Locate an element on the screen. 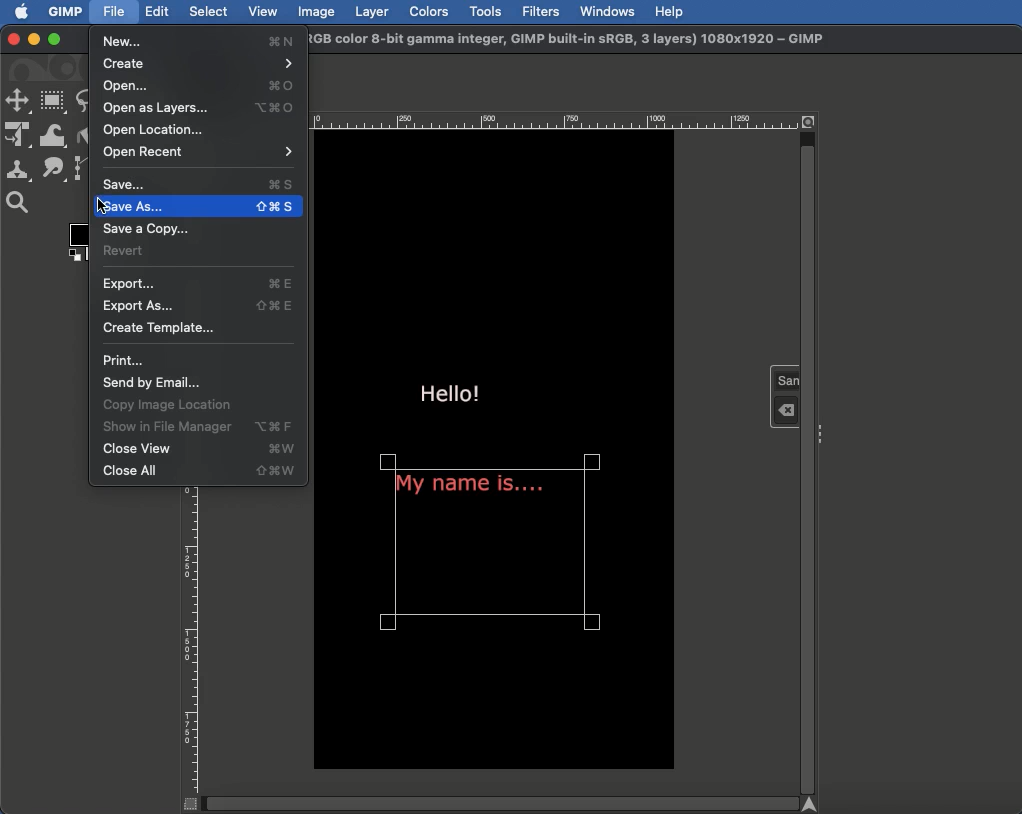 This screenshot has height=814, width=1022. Fill color is located at coordinates (88, 134).